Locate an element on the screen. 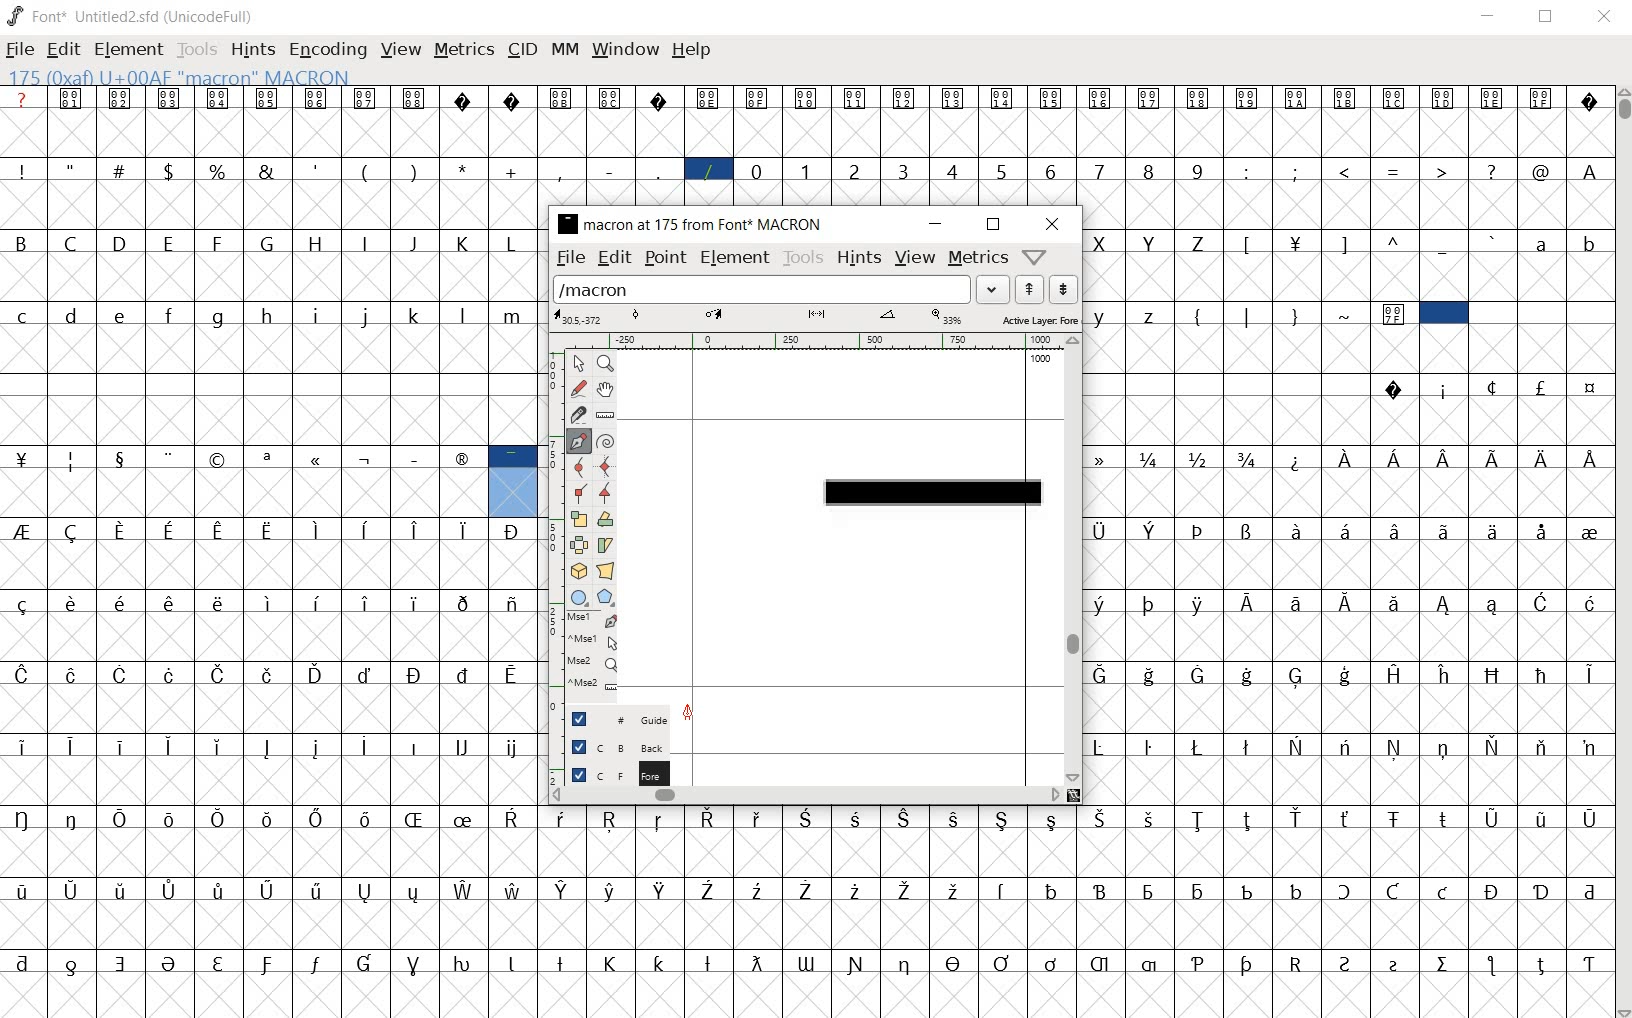 The width and height of the screenshot is (1632, 1018). Symbol is located at coordinates (1541, 747).